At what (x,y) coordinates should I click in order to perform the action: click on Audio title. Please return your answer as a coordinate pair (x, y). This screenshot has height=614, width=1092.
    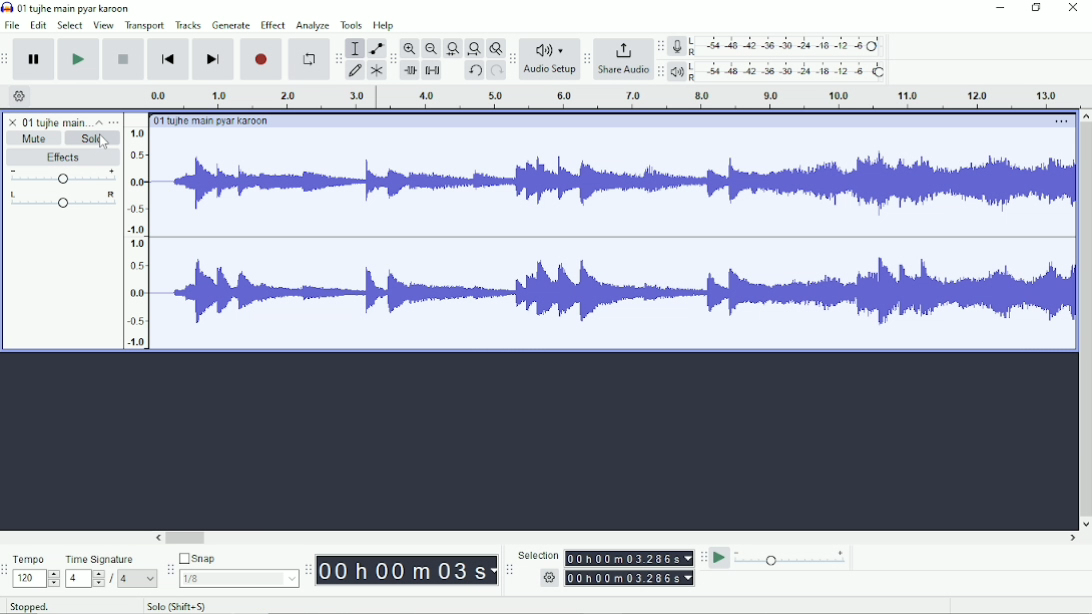
    Looking at the image, I should click on (46, 119).